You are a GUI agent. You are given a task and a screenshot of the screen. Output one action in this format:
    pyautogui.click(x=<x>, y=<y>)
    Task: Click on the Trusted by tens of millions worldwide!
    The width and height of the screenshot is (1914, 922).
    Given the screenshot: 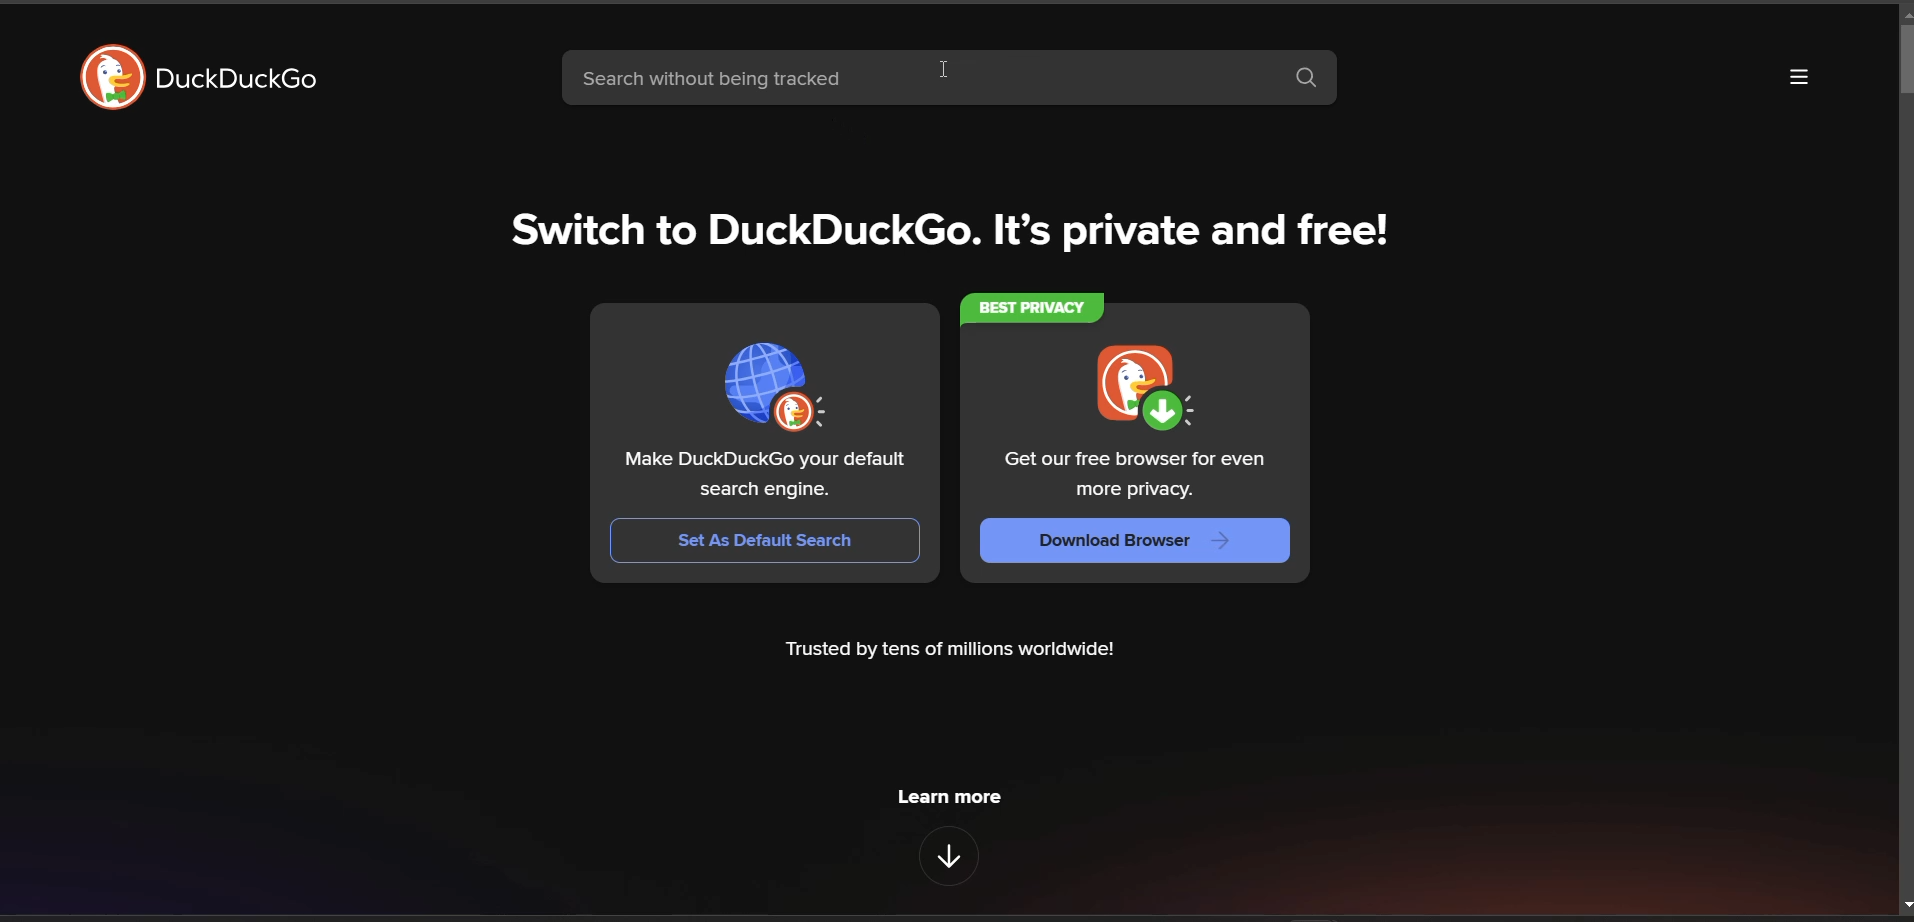 What is the action you would take?
    pyautogui.click(x=963, y=648)
    